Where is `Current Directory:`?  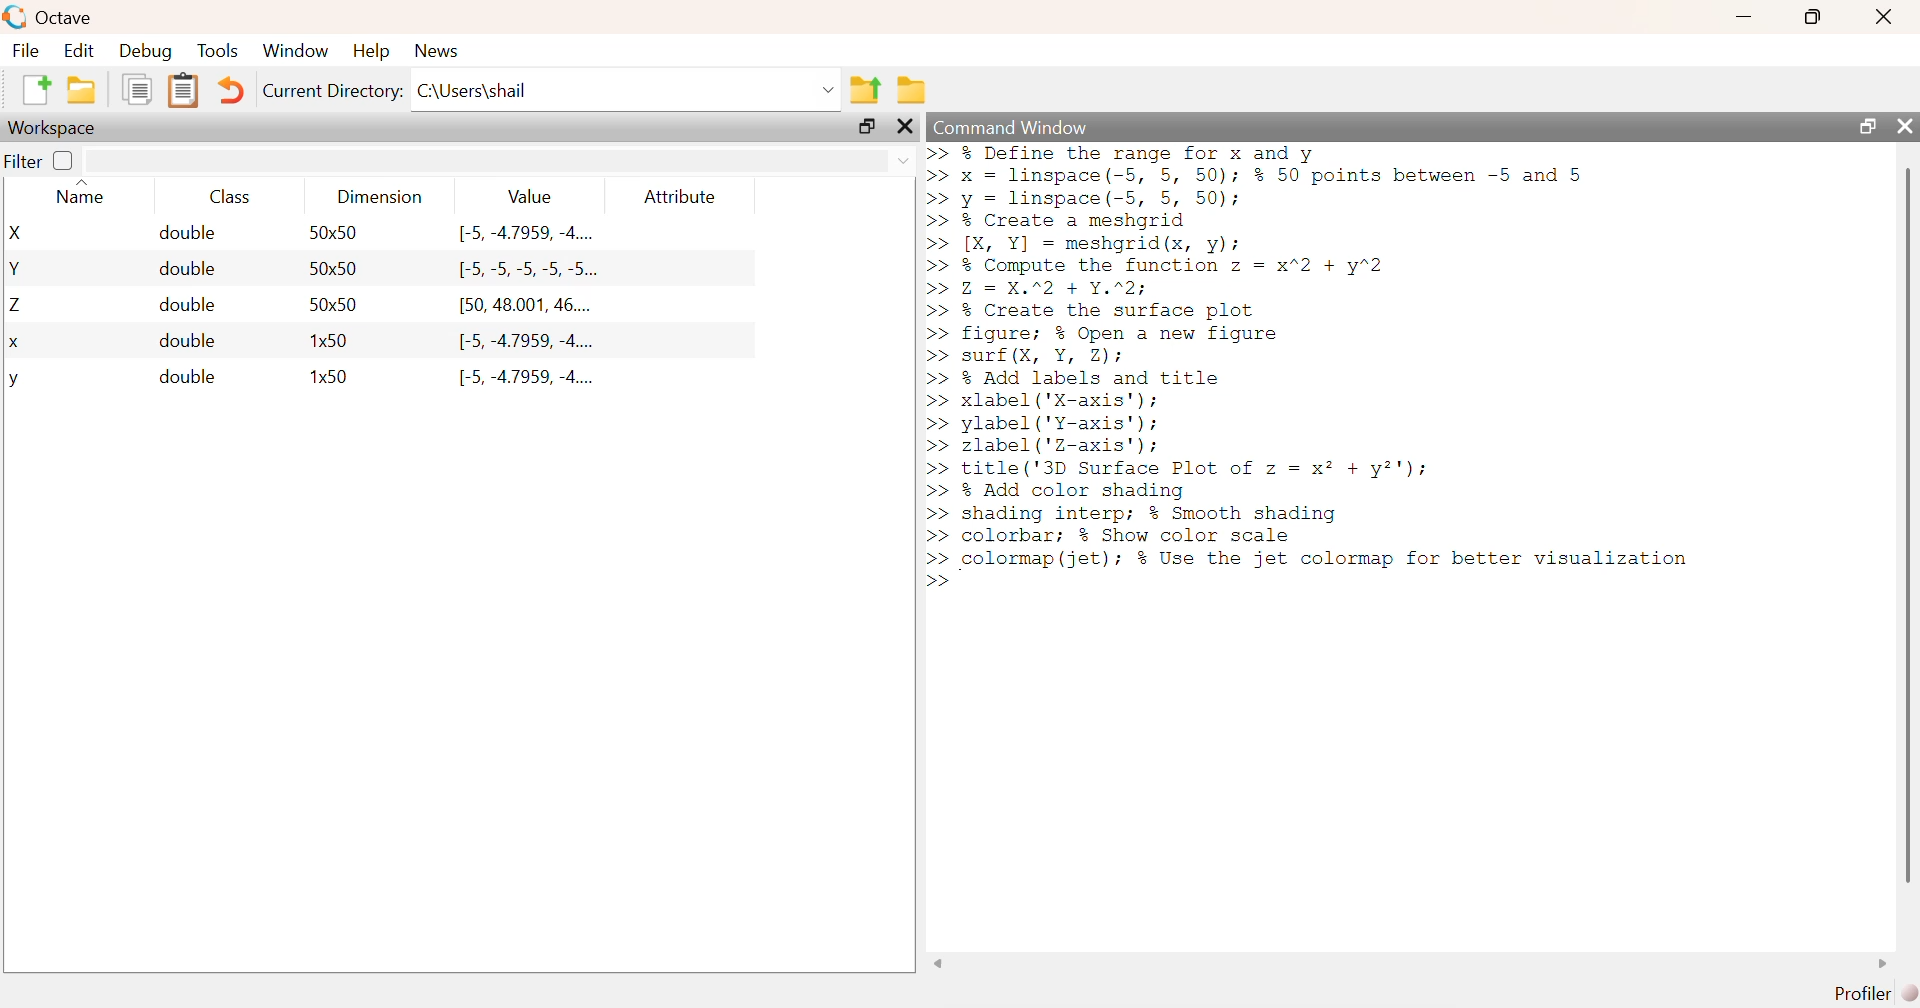
Current Directory: is located at coordinates (334, 91).